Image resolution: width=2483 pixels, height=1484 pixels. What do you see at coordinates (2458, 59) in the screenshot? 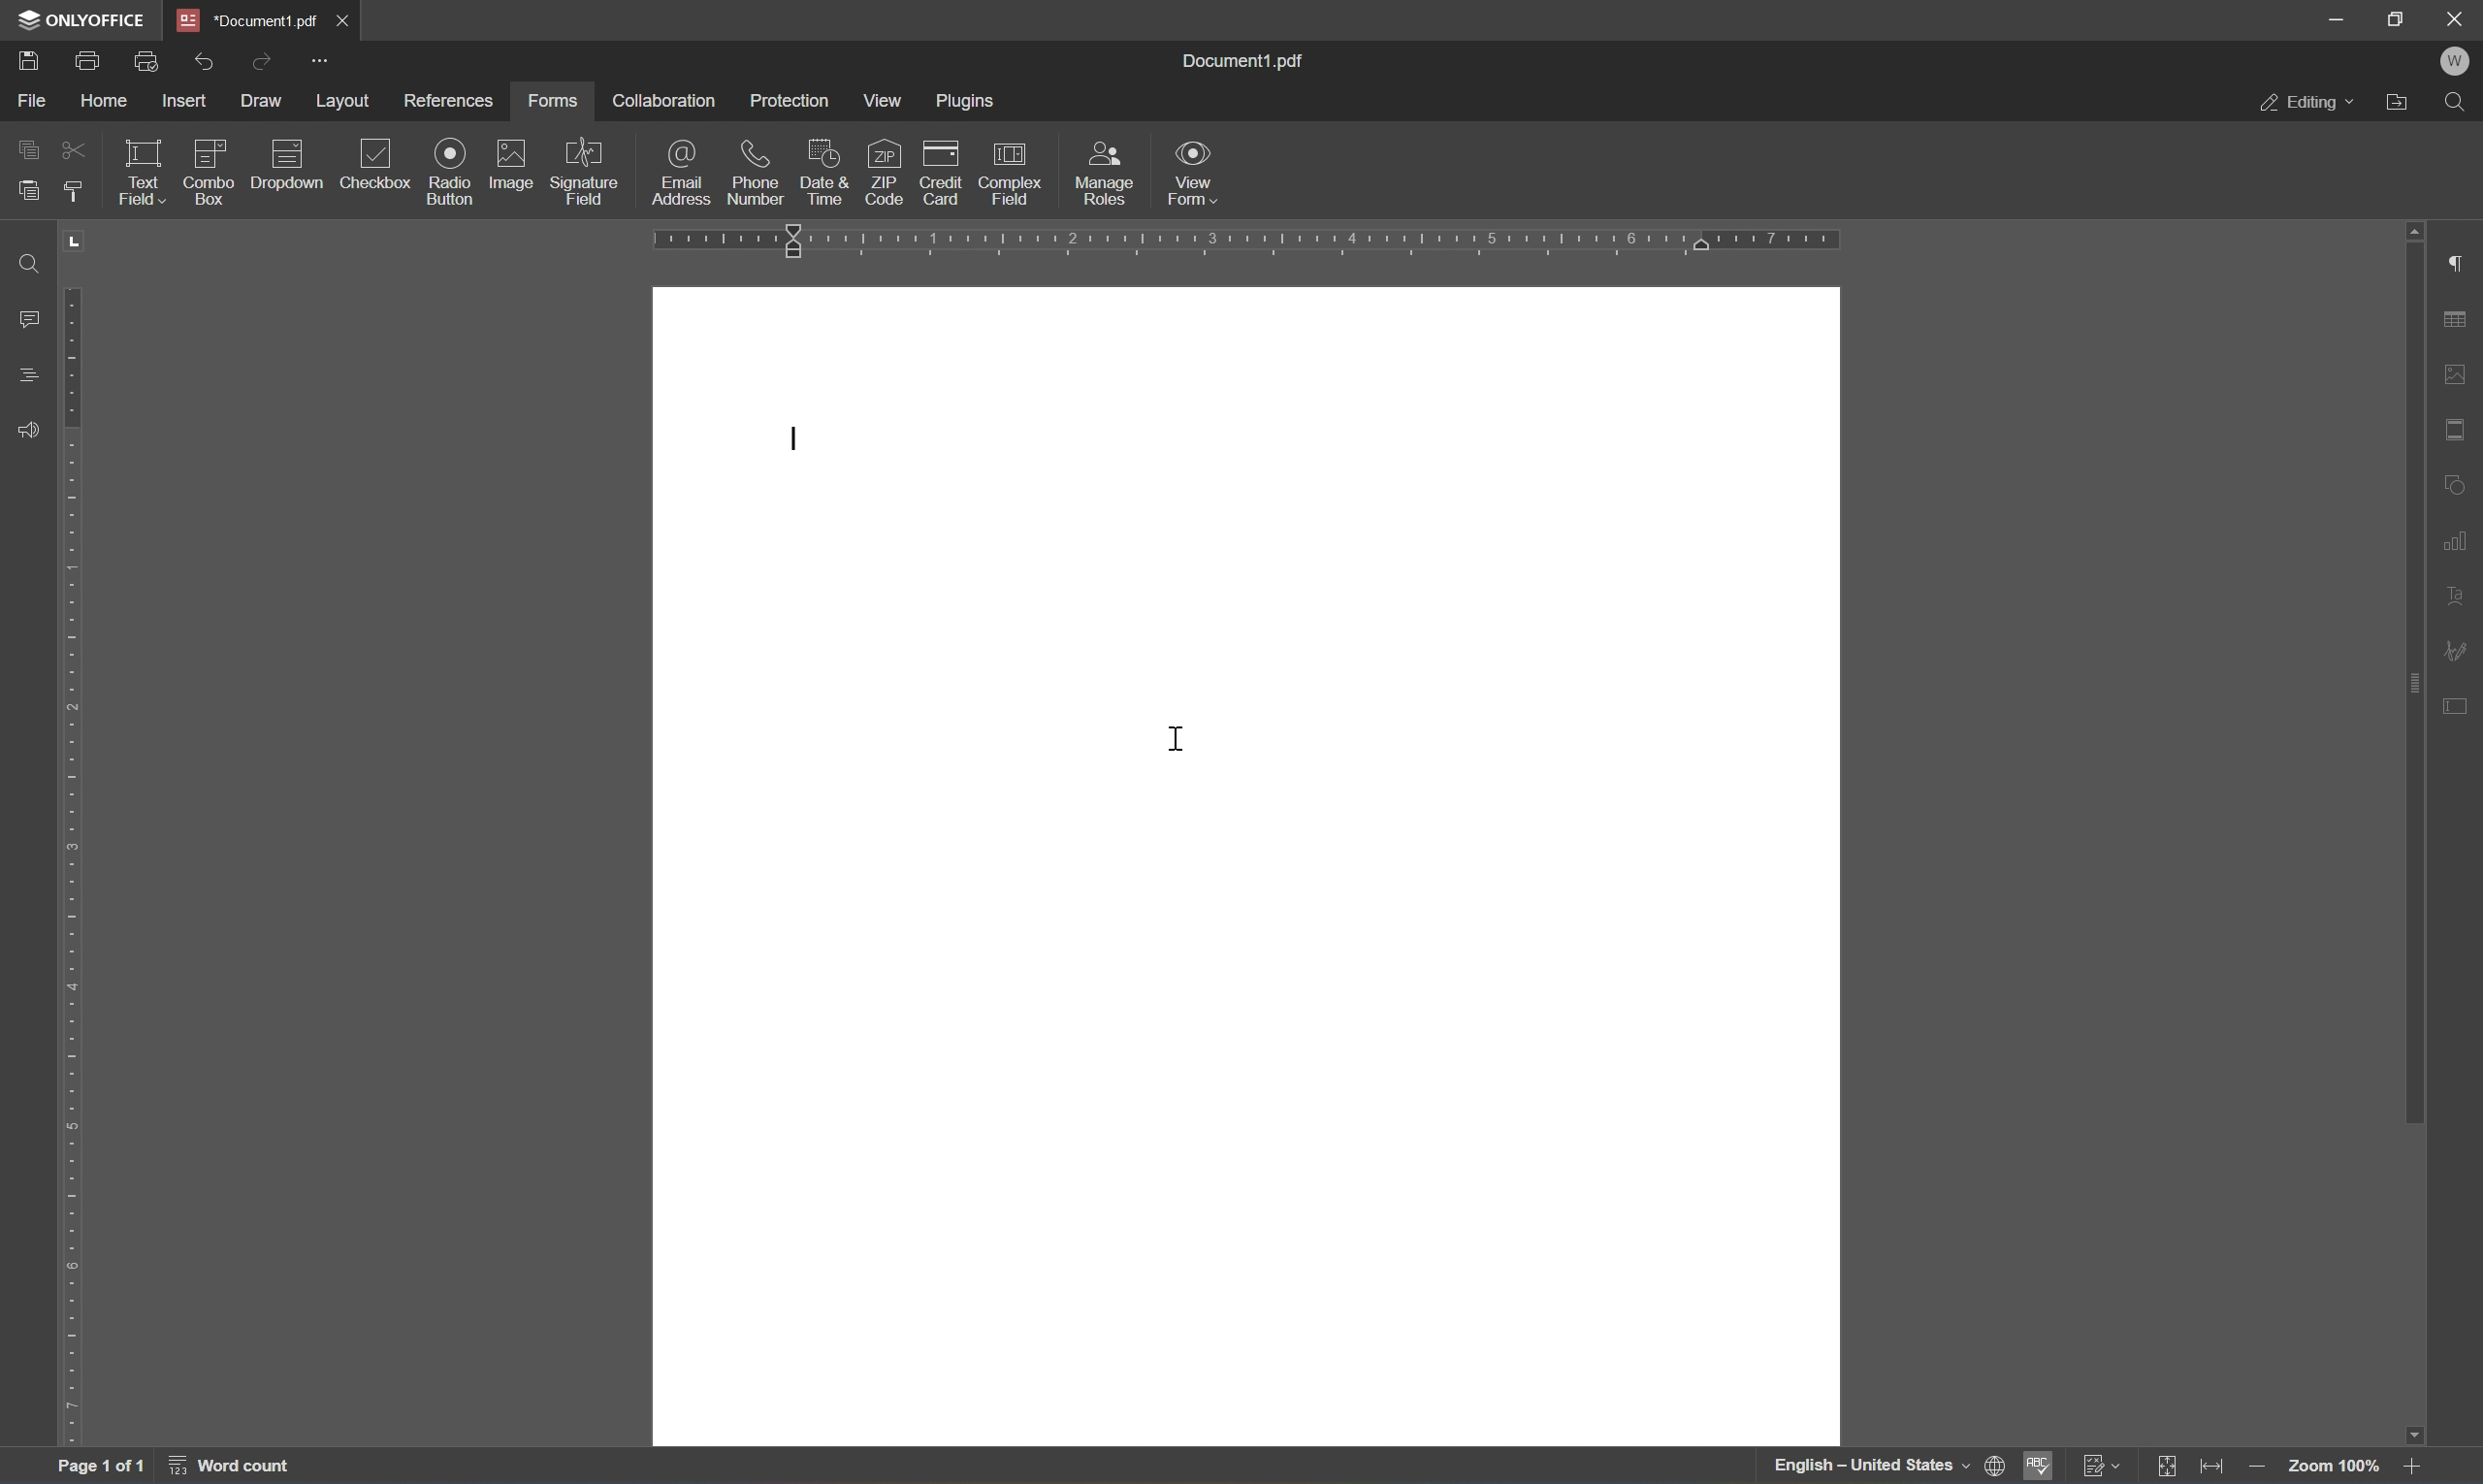
I see `welcome` at bounding box center [2458, 59].